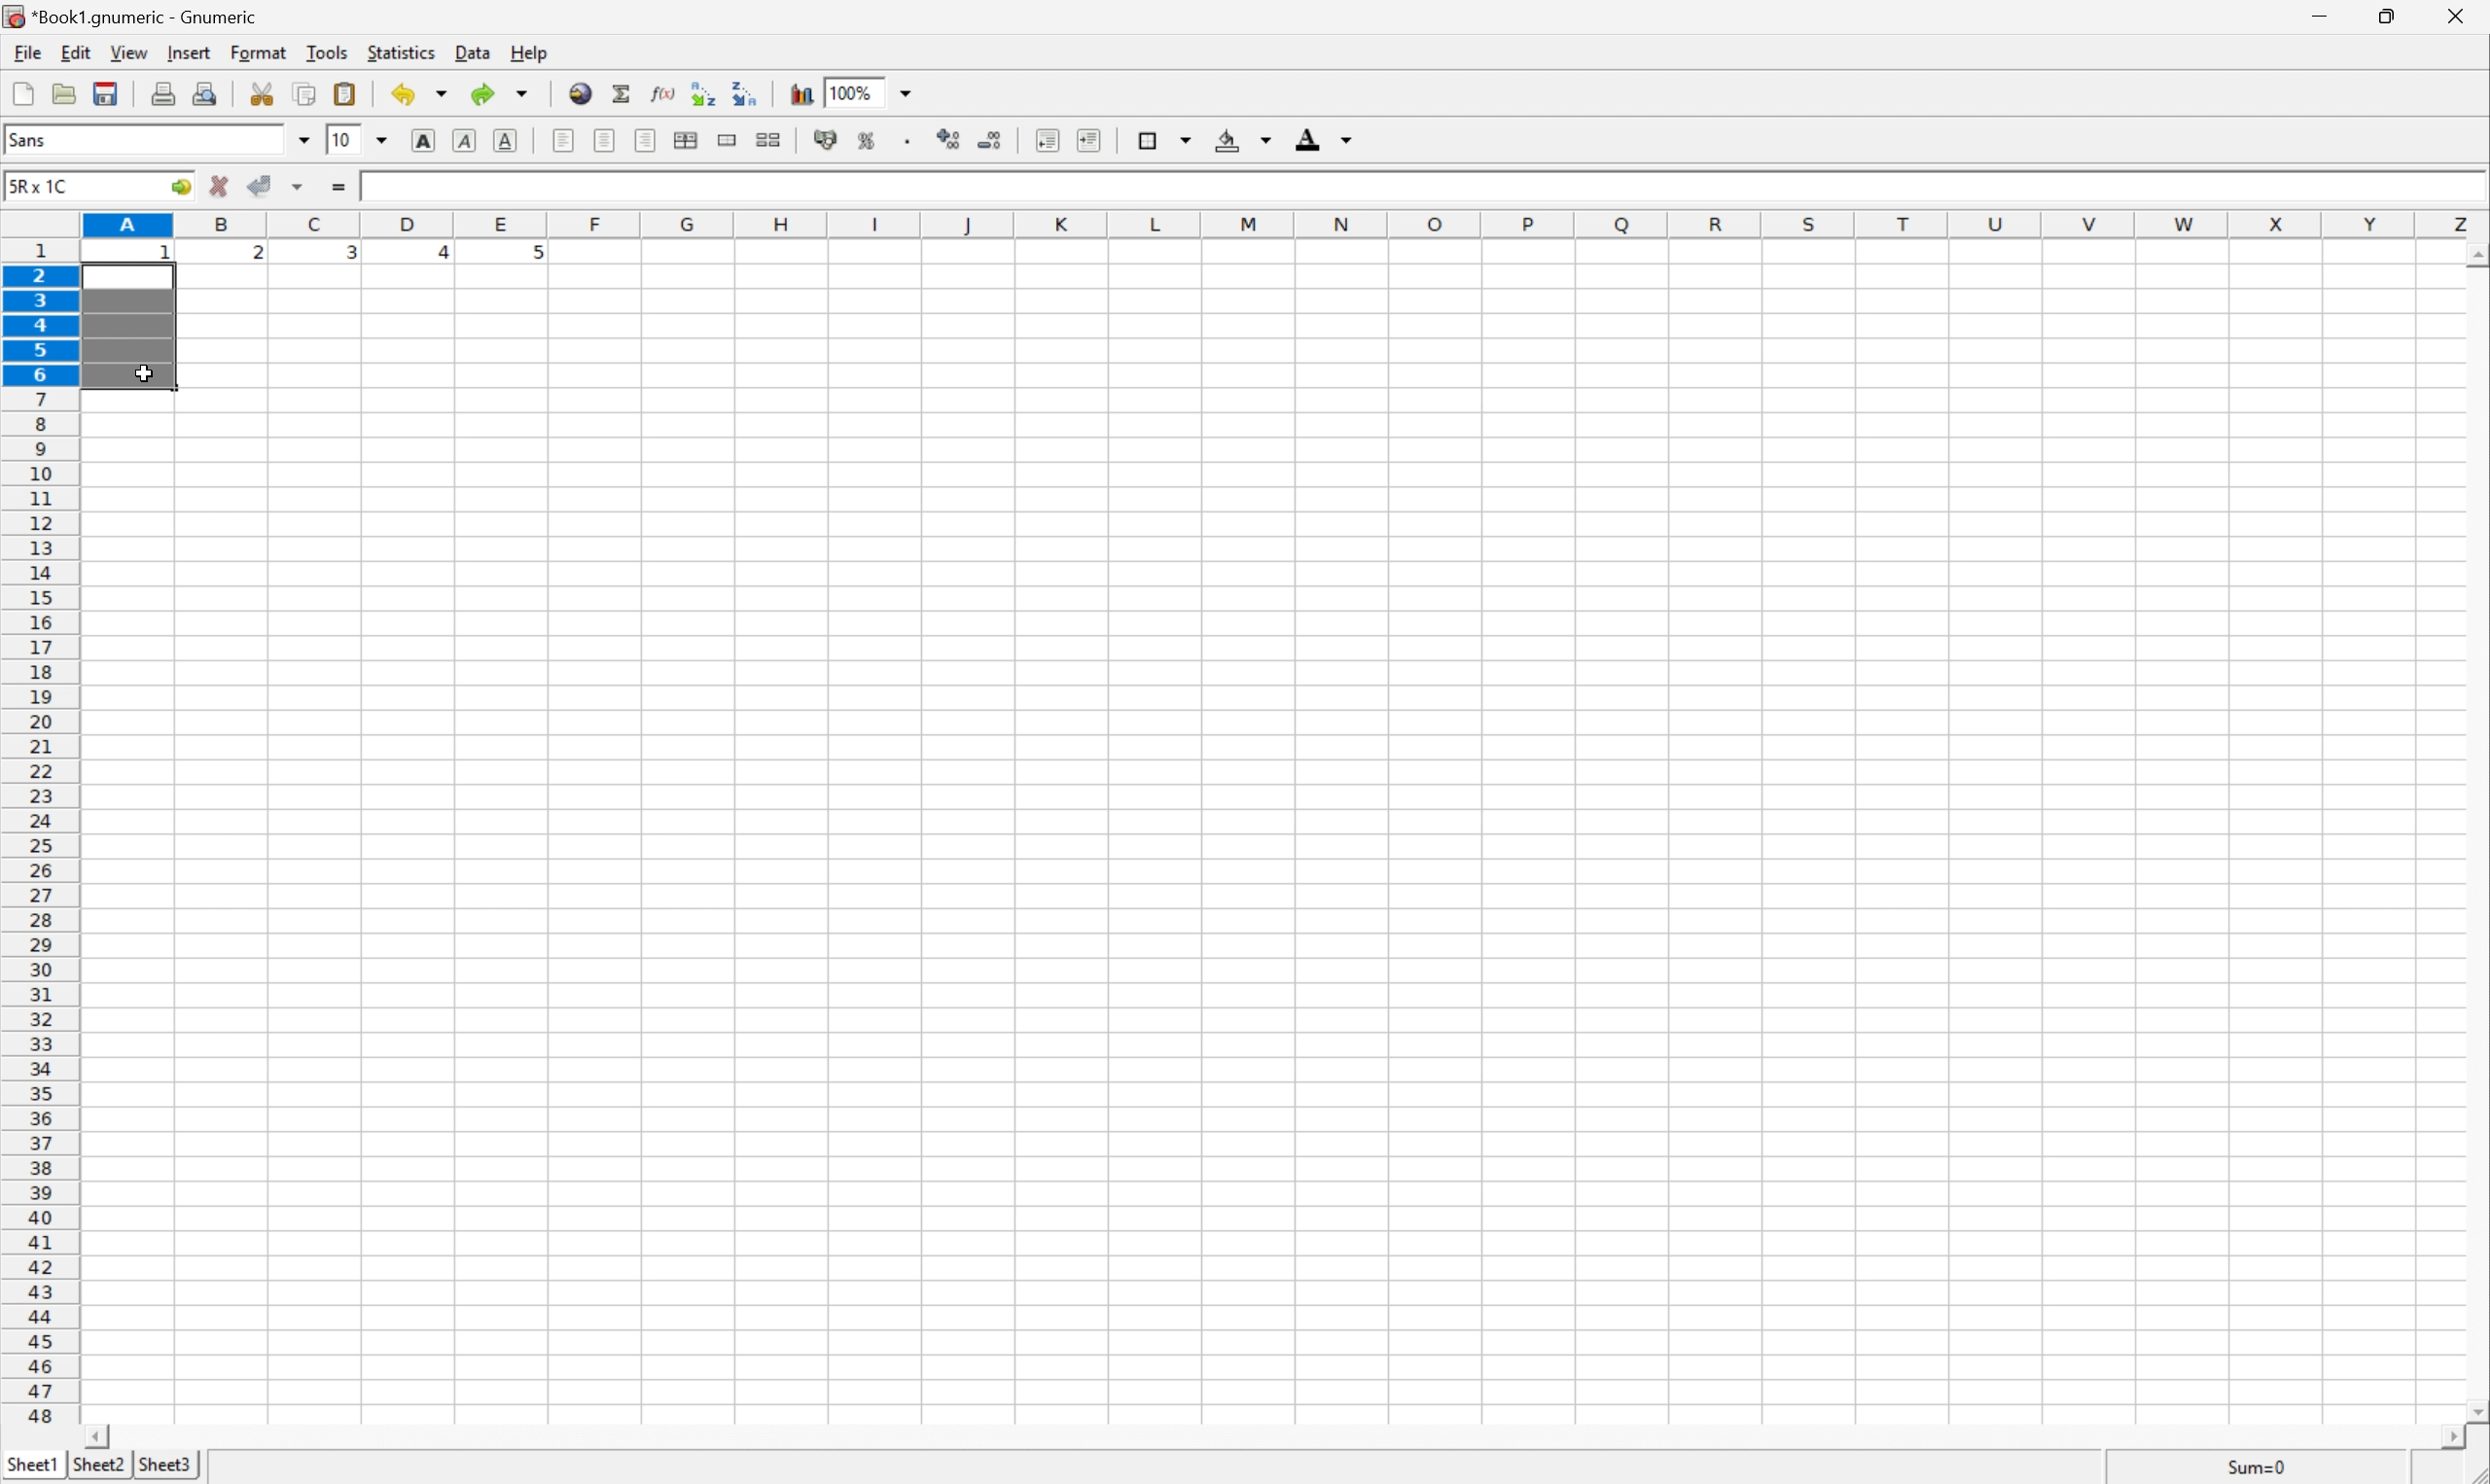 Image resolution: width=2490 pixels, height=1484 pixels. I want to click on increase number of decimals displayed, so click(951, 140).